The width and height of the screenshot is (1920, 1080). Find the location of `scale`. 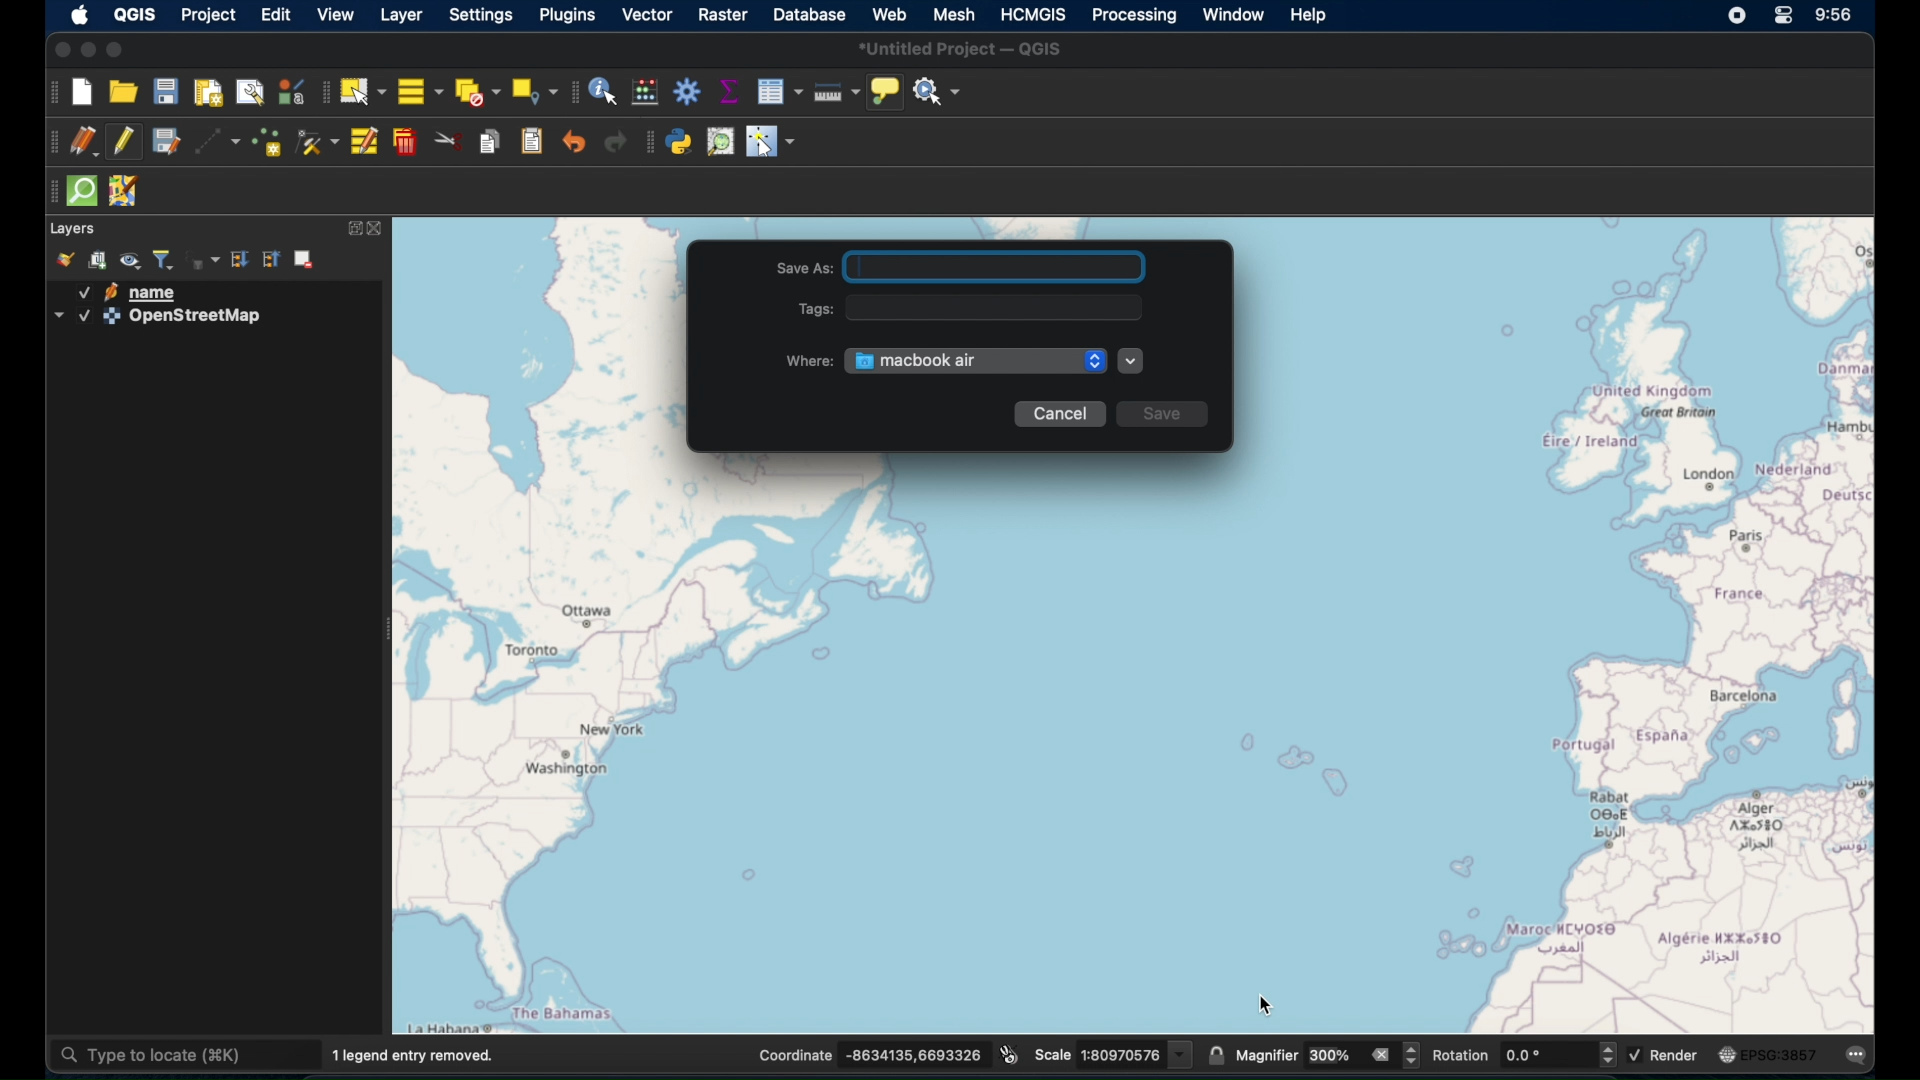

scale is located at coordinates (1115, 1053).